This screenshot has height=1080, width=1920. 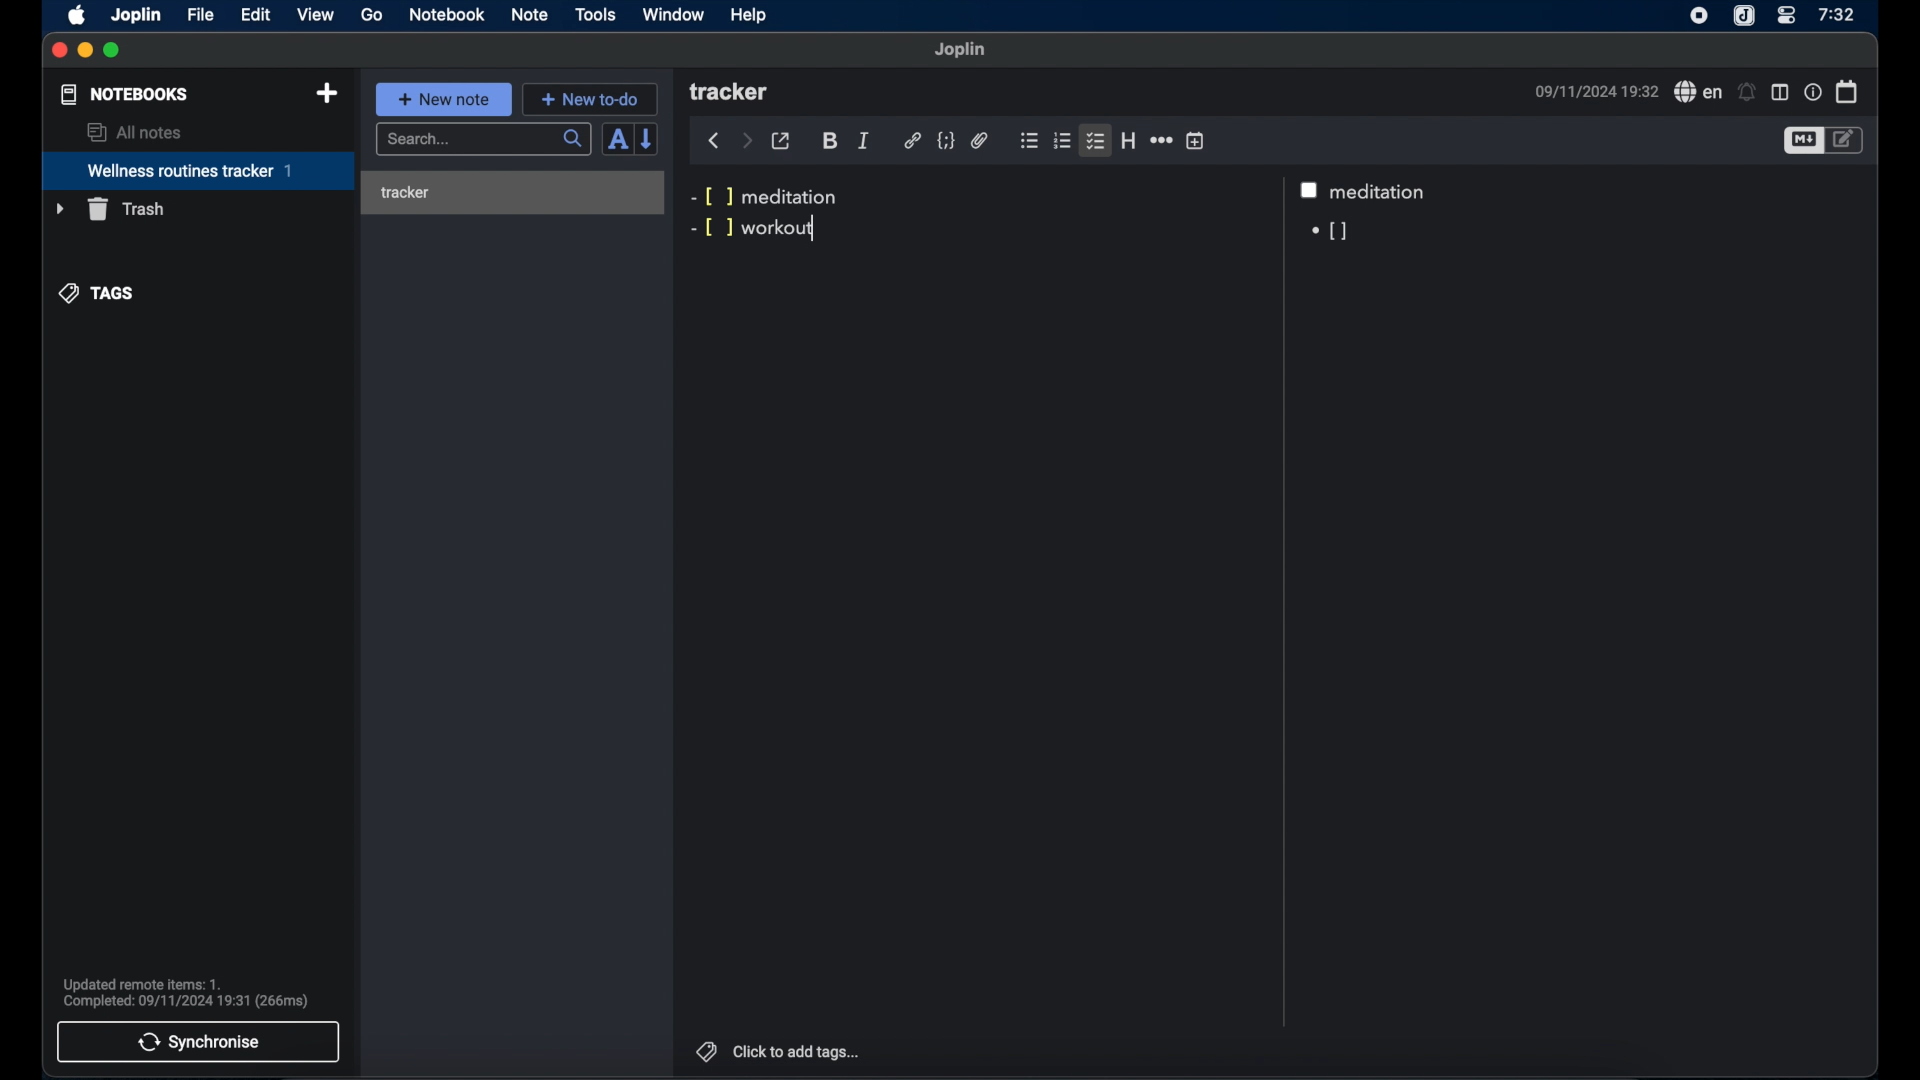 I want to click on bold, so click(x=830, y=142).